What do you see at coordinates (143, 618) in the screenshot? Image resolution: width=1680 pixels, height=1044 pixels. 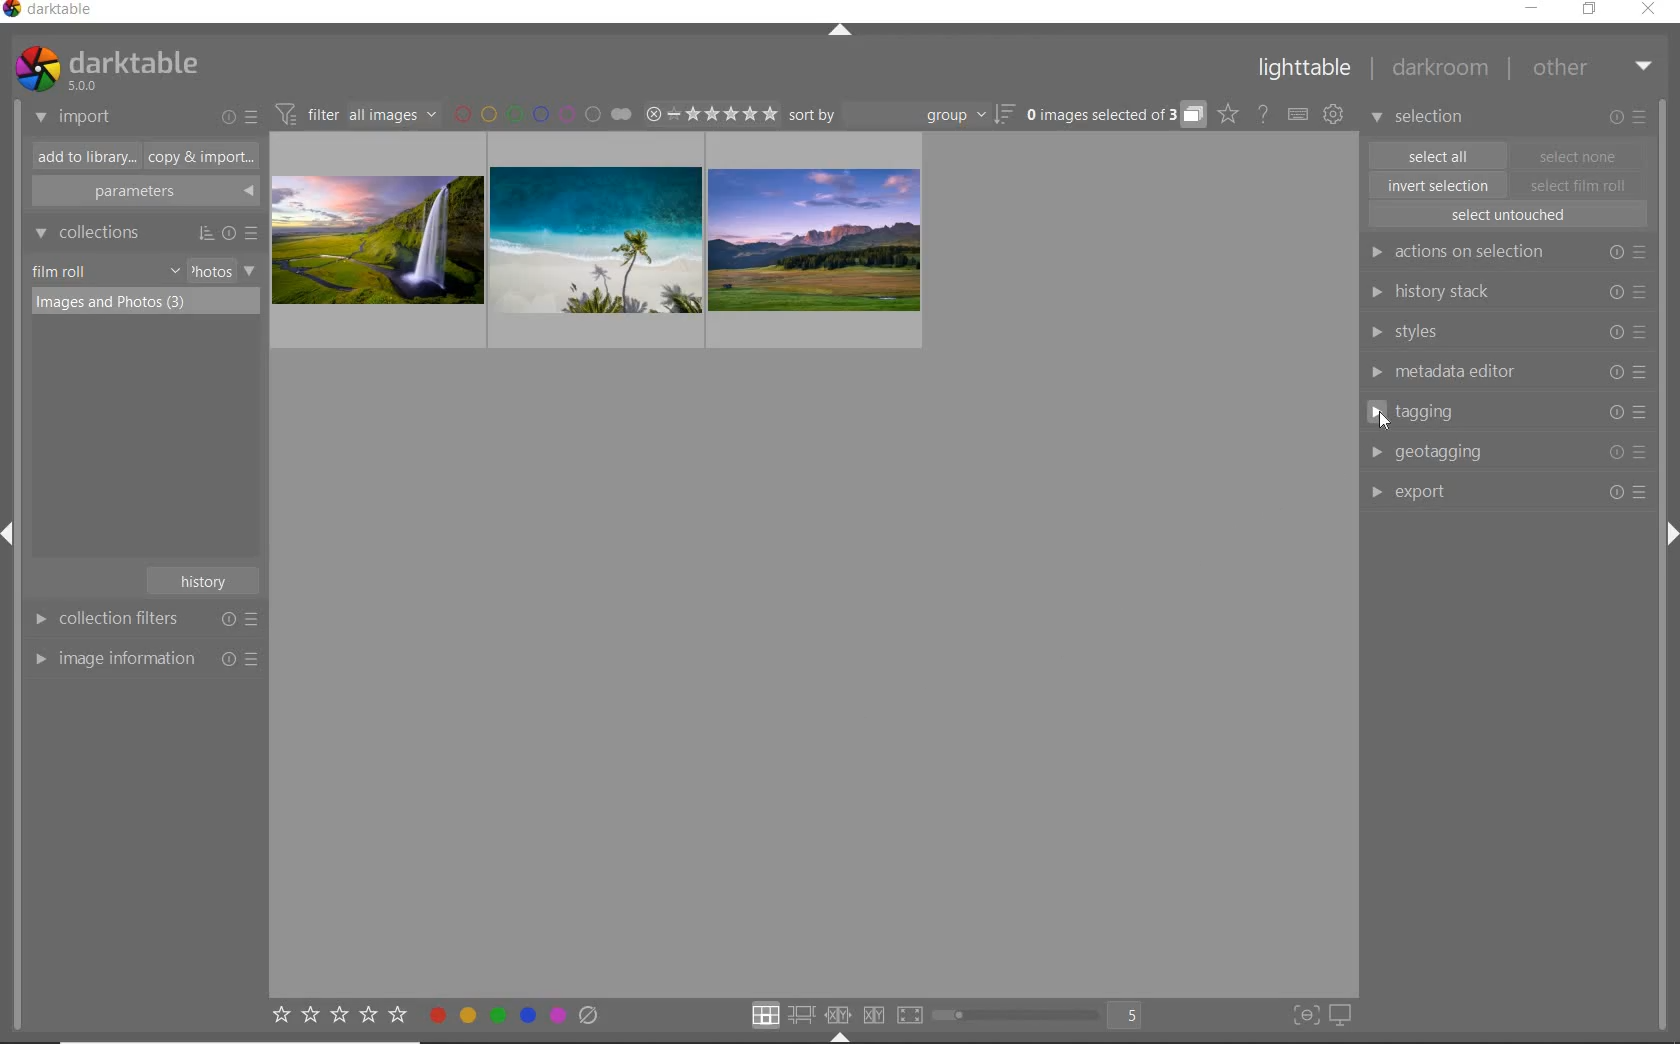 I see `collection filters` at bounding box center [143, 618].